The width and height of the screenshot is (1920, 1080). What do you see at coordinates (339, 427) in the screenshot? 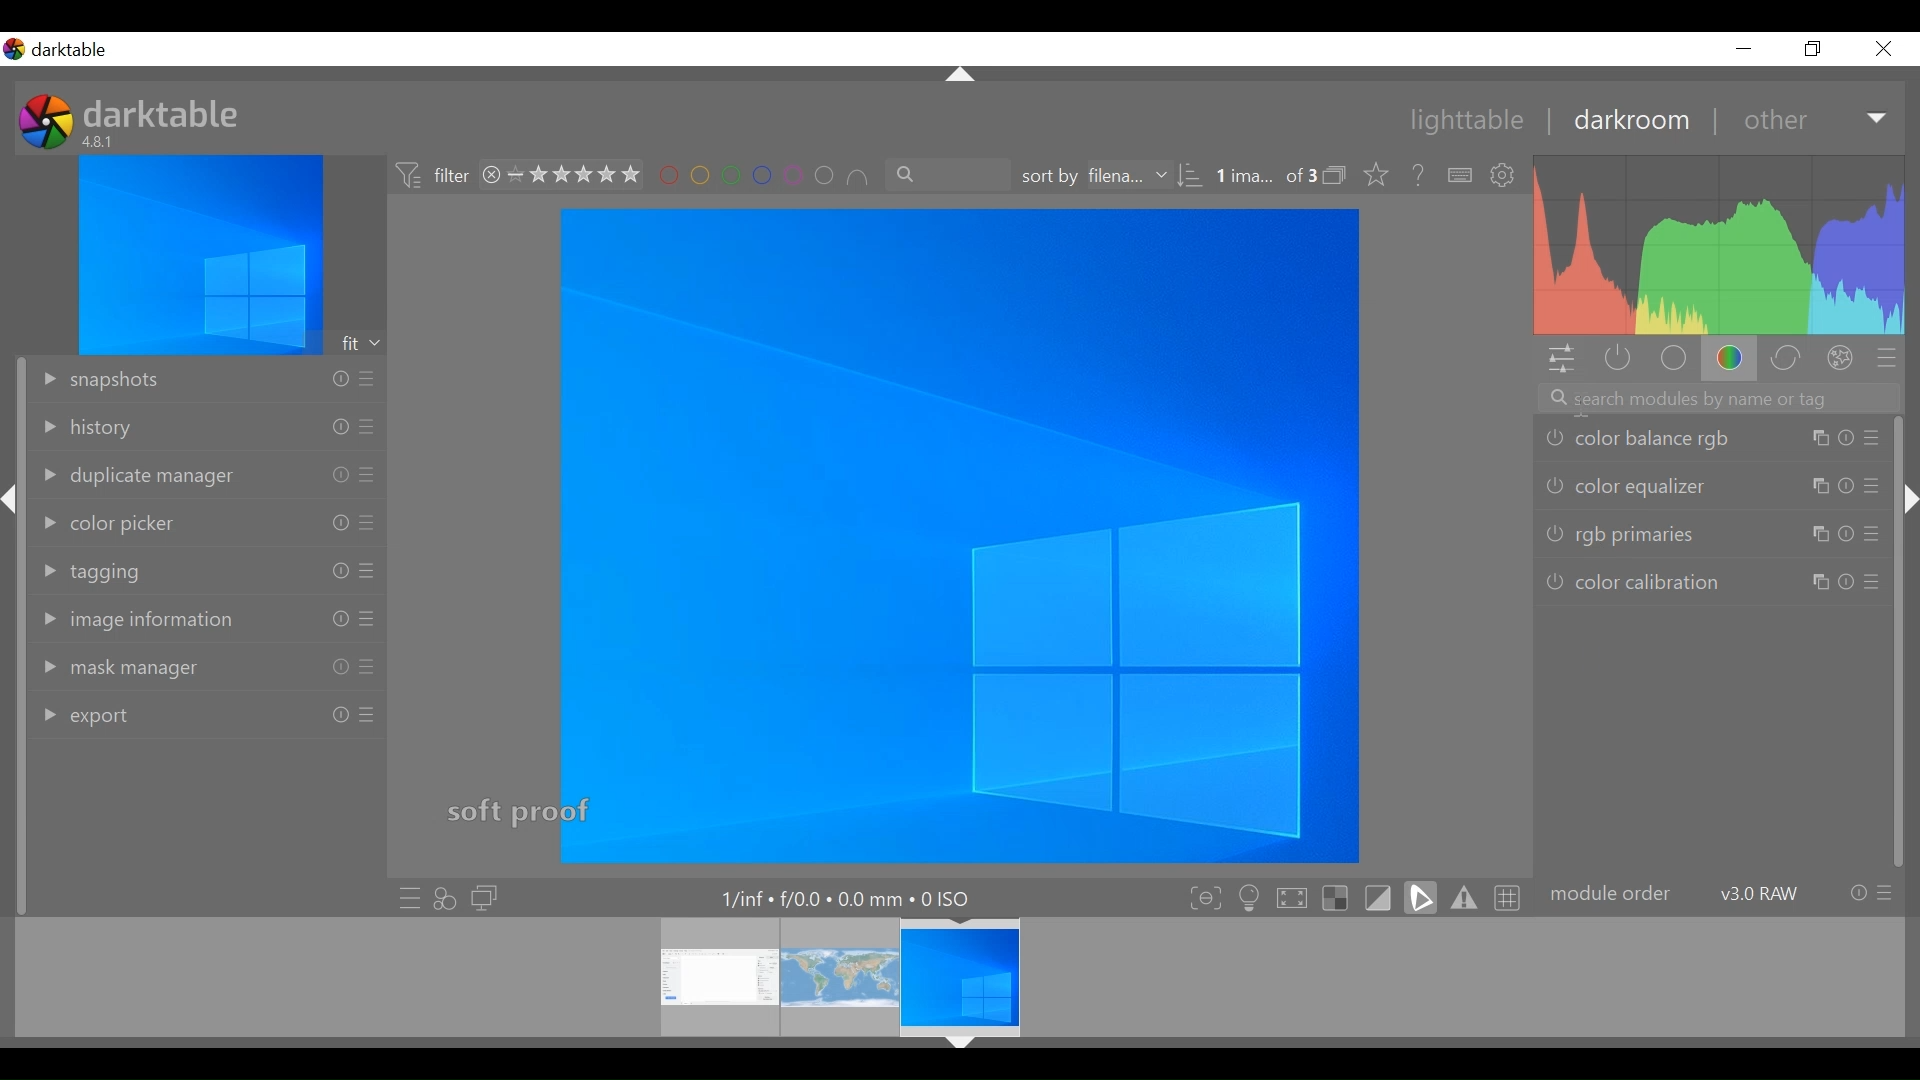
I see `info` at bounding box center [339, 427].